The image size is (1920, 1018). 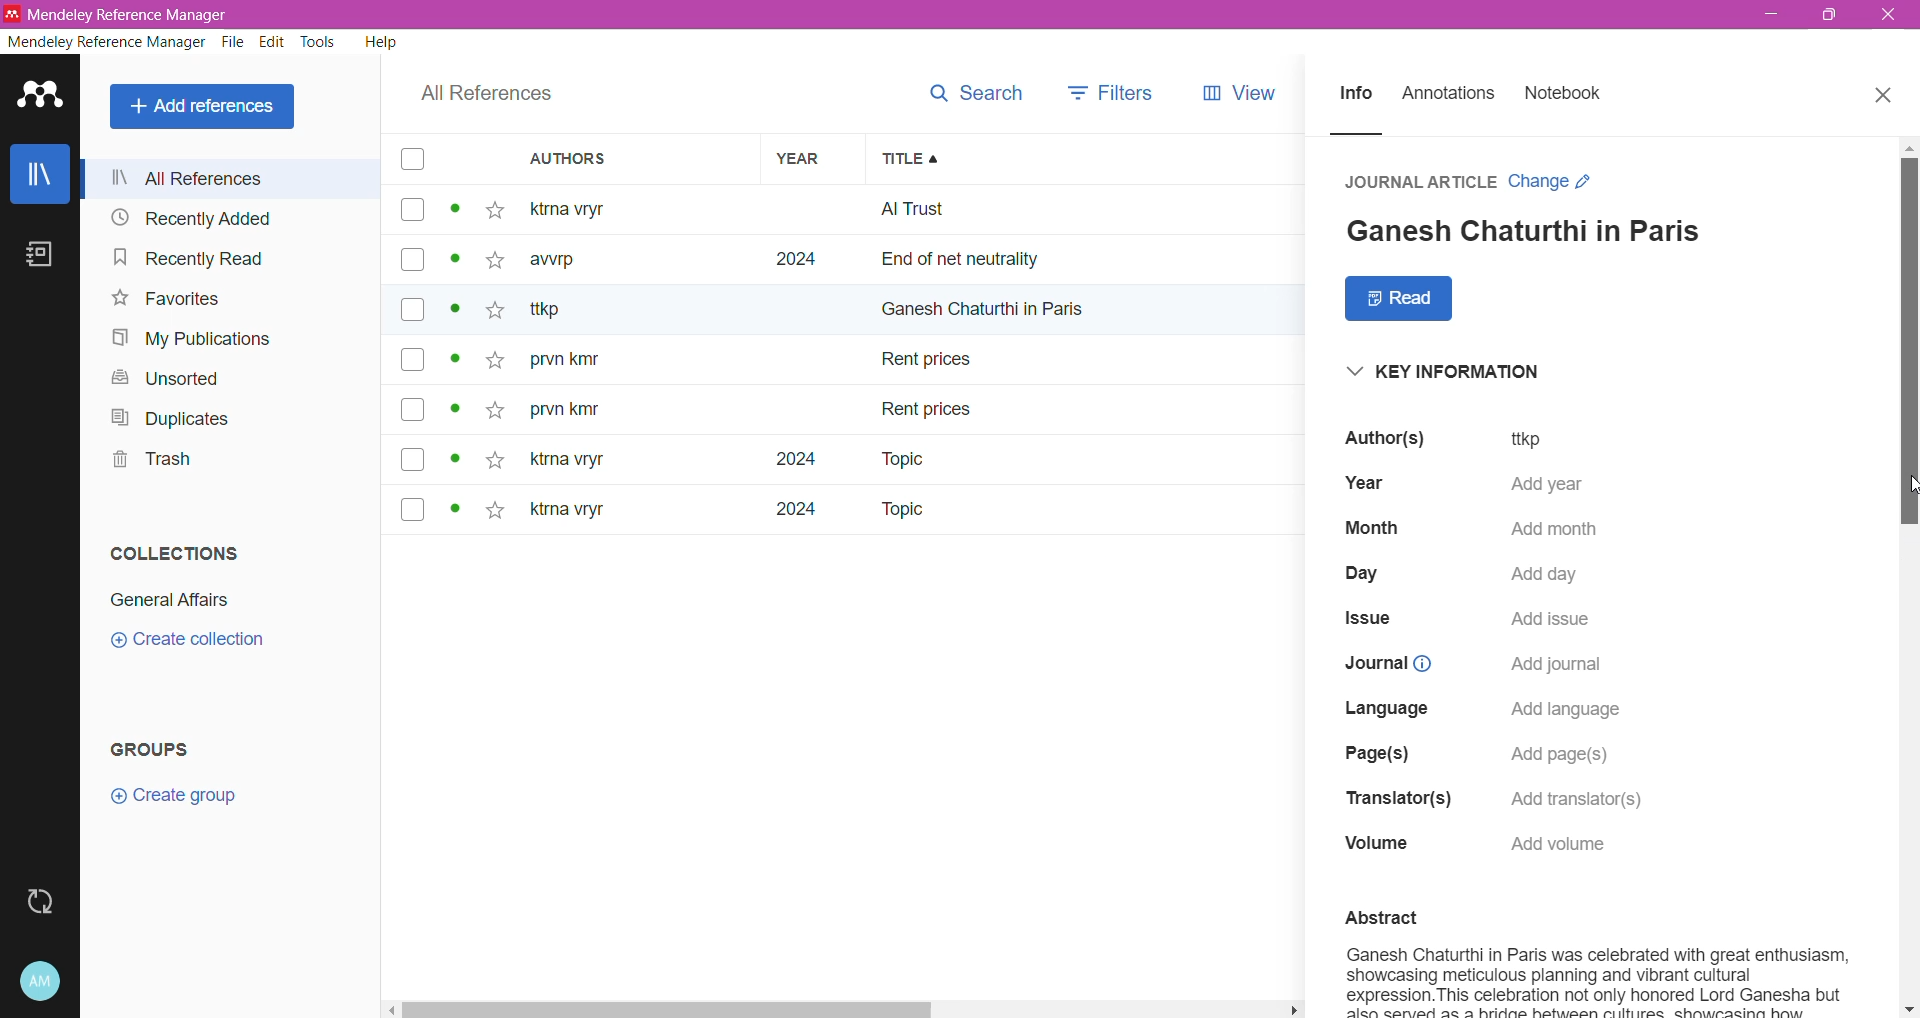 What do you see at coordinates (1356, 97) in the screenshot?
I see `Info` at bounding box center [1356, 97].